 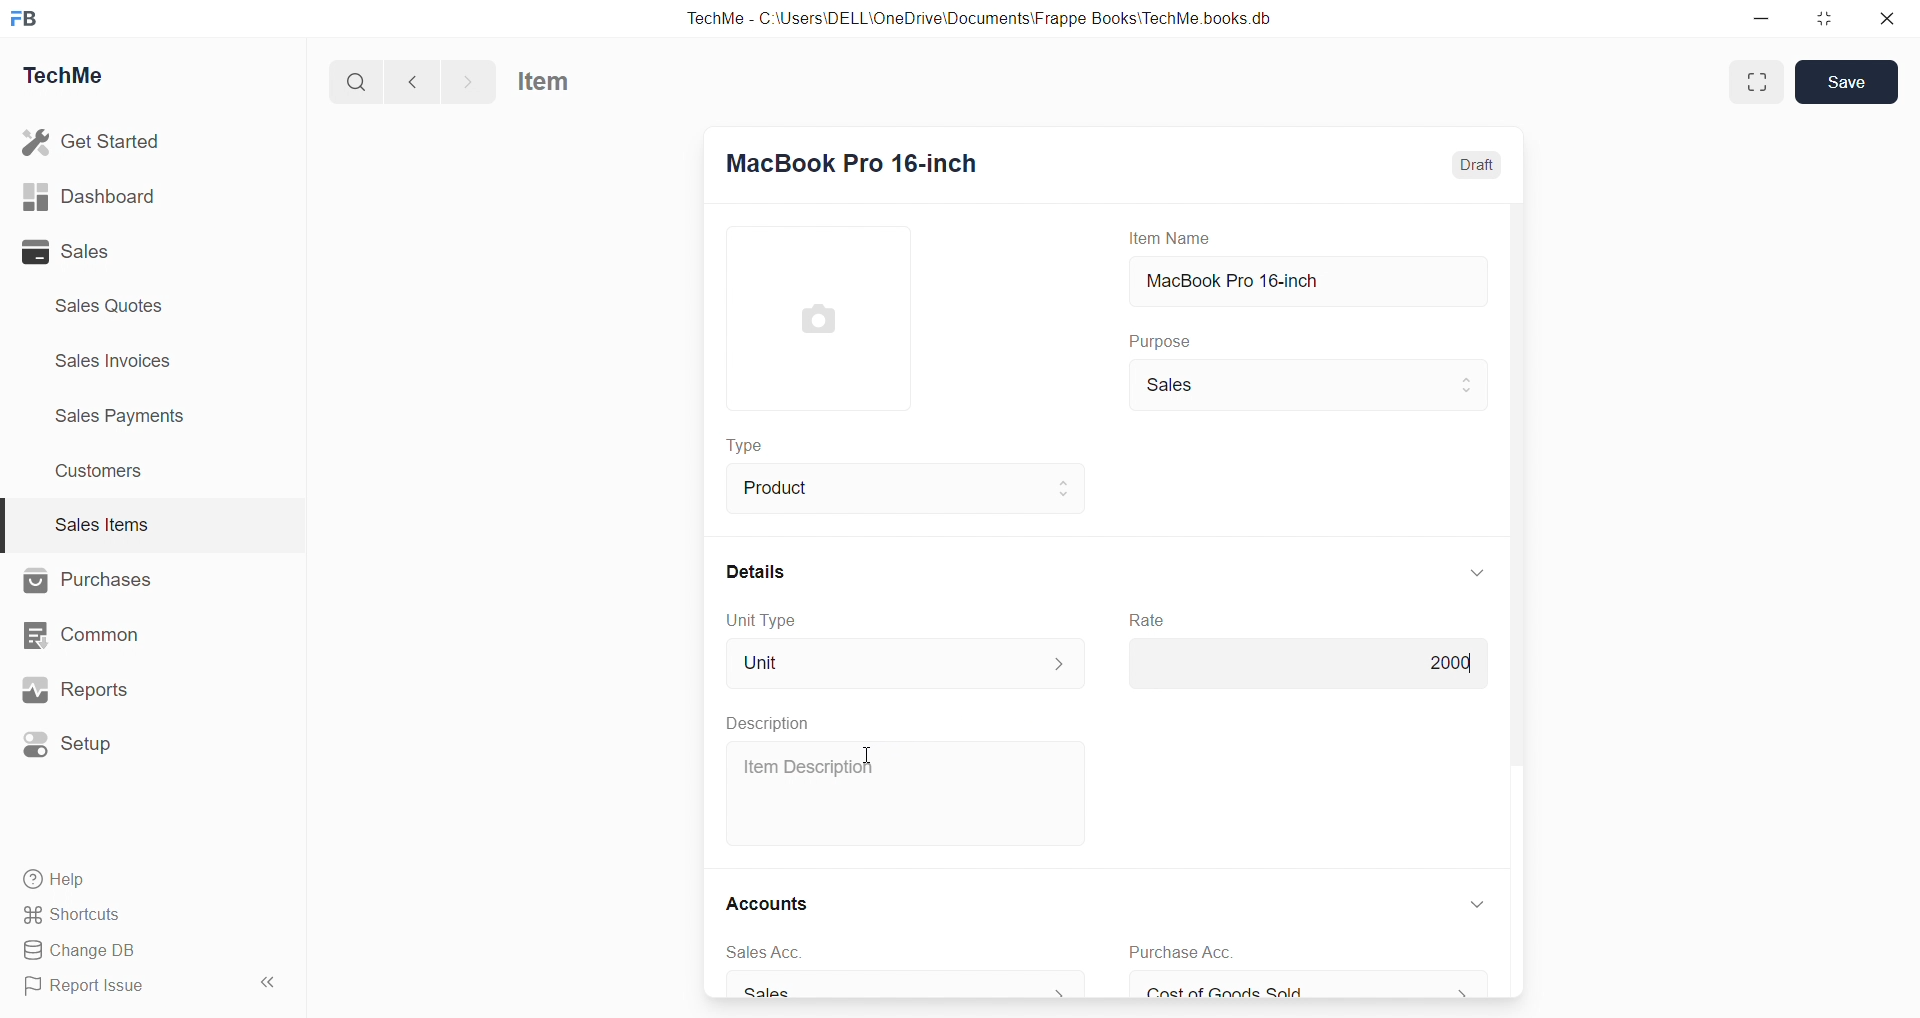 I want to click on forward, so click(x=468, y=81).